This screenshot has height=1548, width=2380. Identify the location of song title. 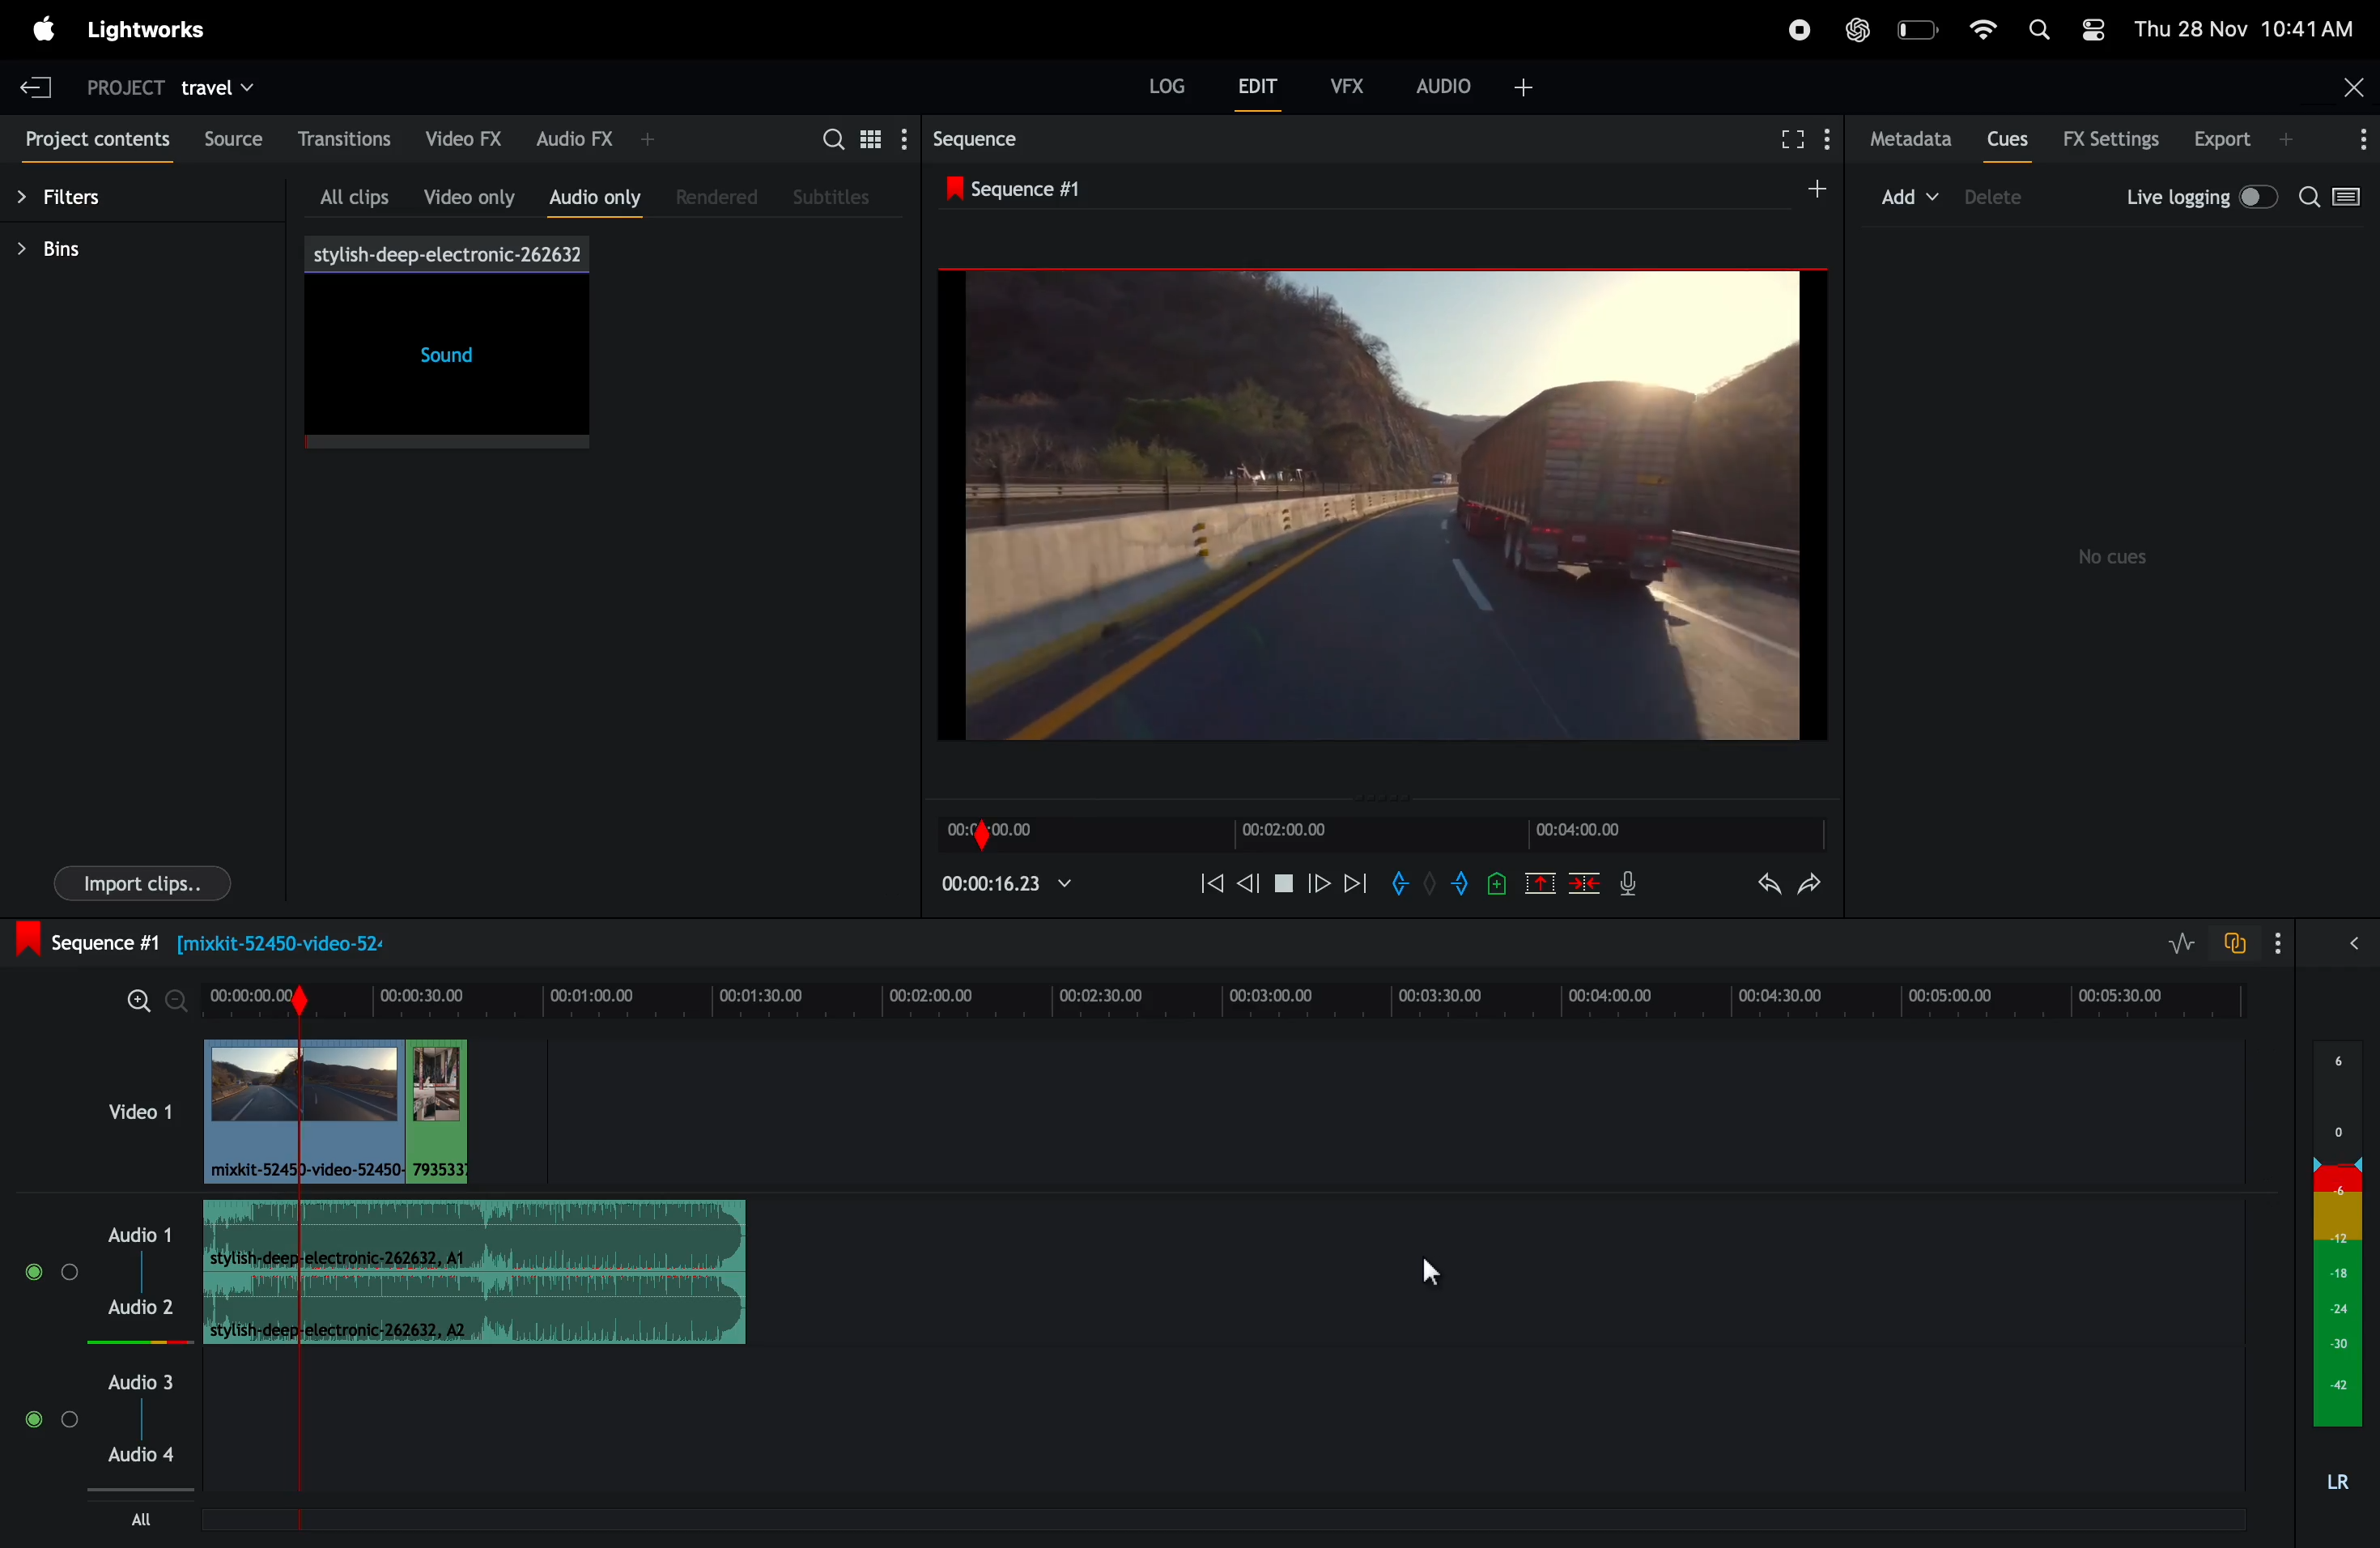
(445, 253).